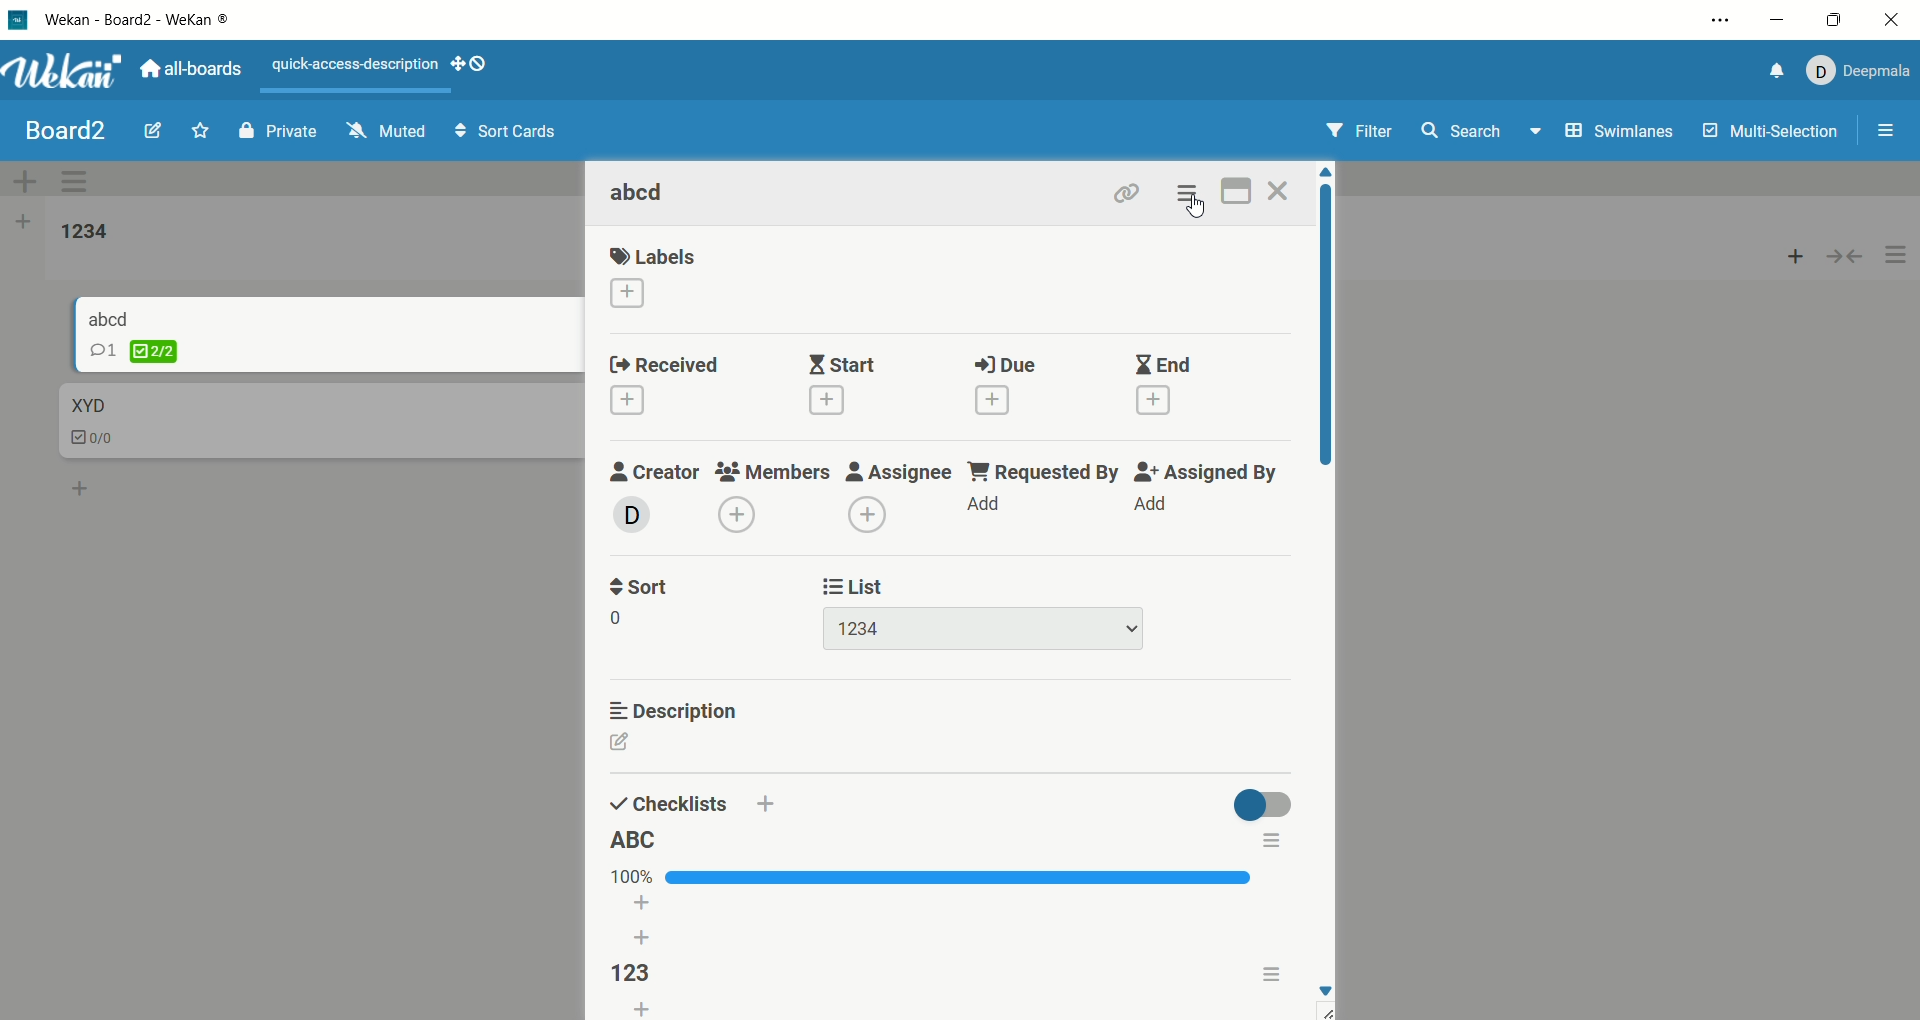 The width and height of the screenshot is (1920, 1020). What do you see at coordinates (979, 611) in the screenshot?
I see `list` at bounding box center [979, 611].